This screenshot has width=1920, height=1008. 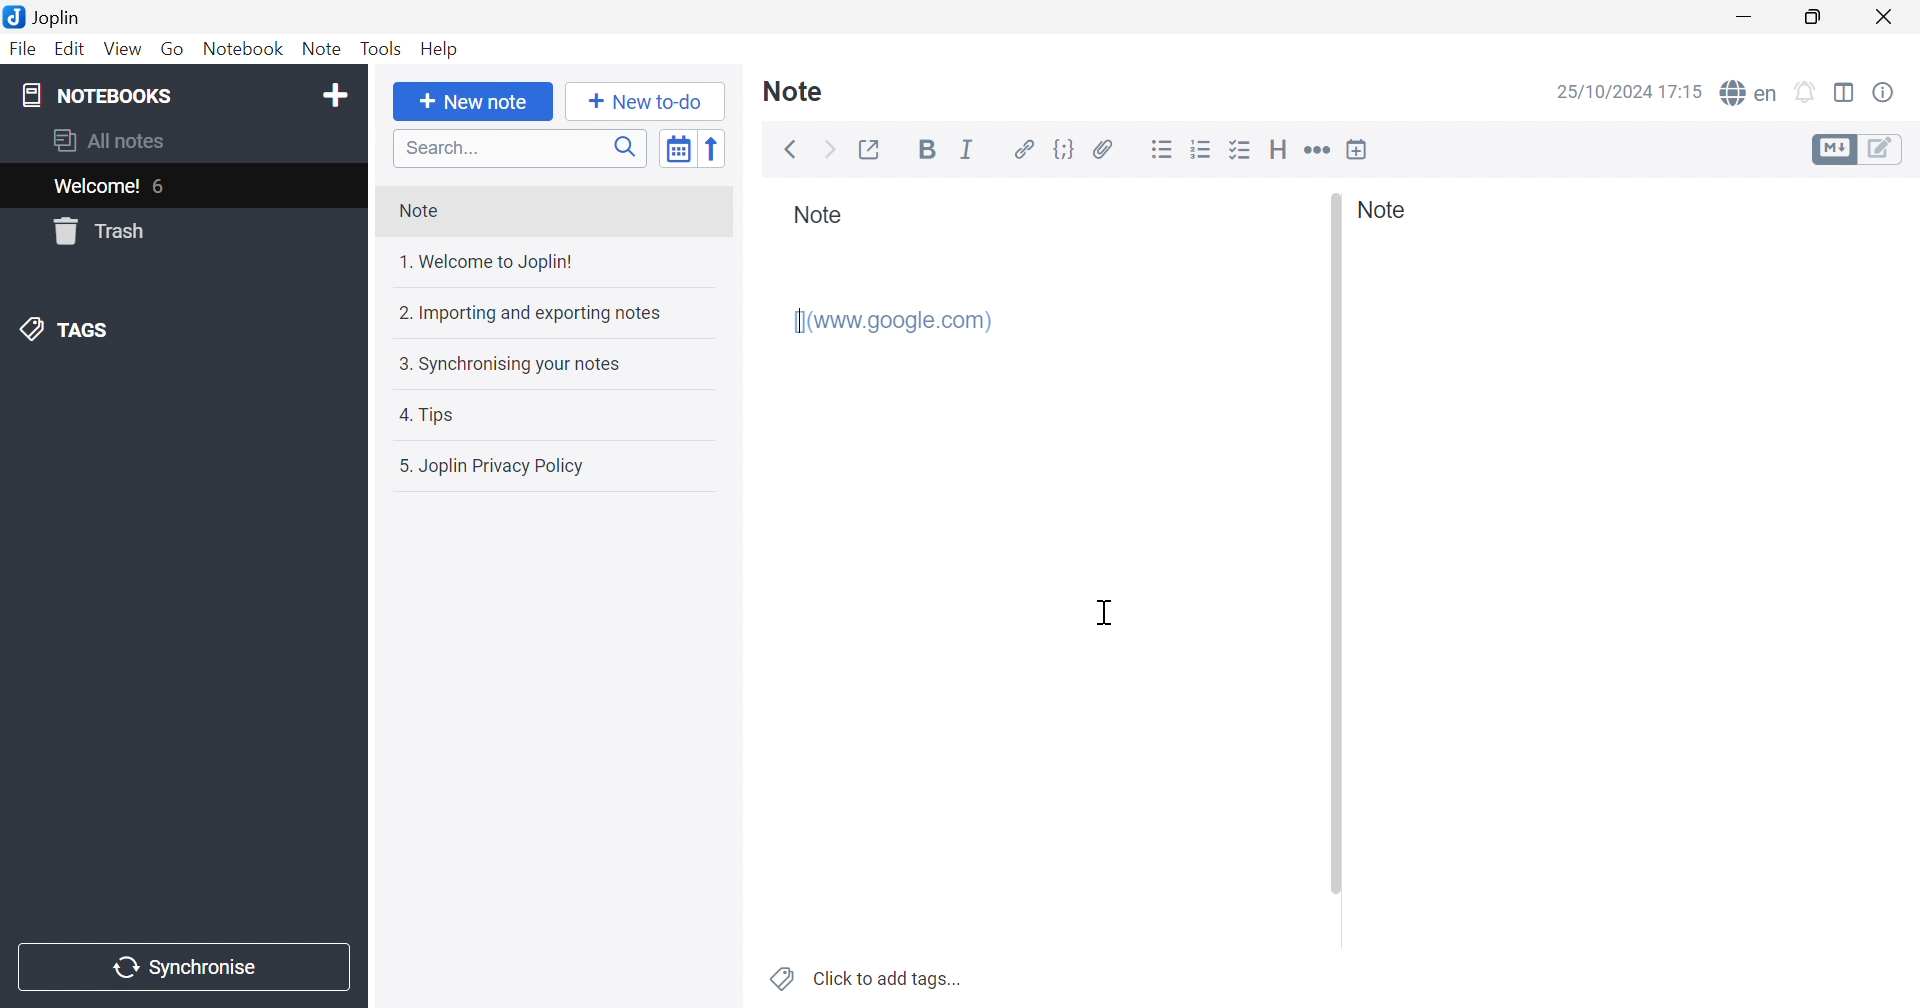 What do you see at coordinates (831, 148) in the screenshot?
I see `Forward` at bounding box center [831, 148].